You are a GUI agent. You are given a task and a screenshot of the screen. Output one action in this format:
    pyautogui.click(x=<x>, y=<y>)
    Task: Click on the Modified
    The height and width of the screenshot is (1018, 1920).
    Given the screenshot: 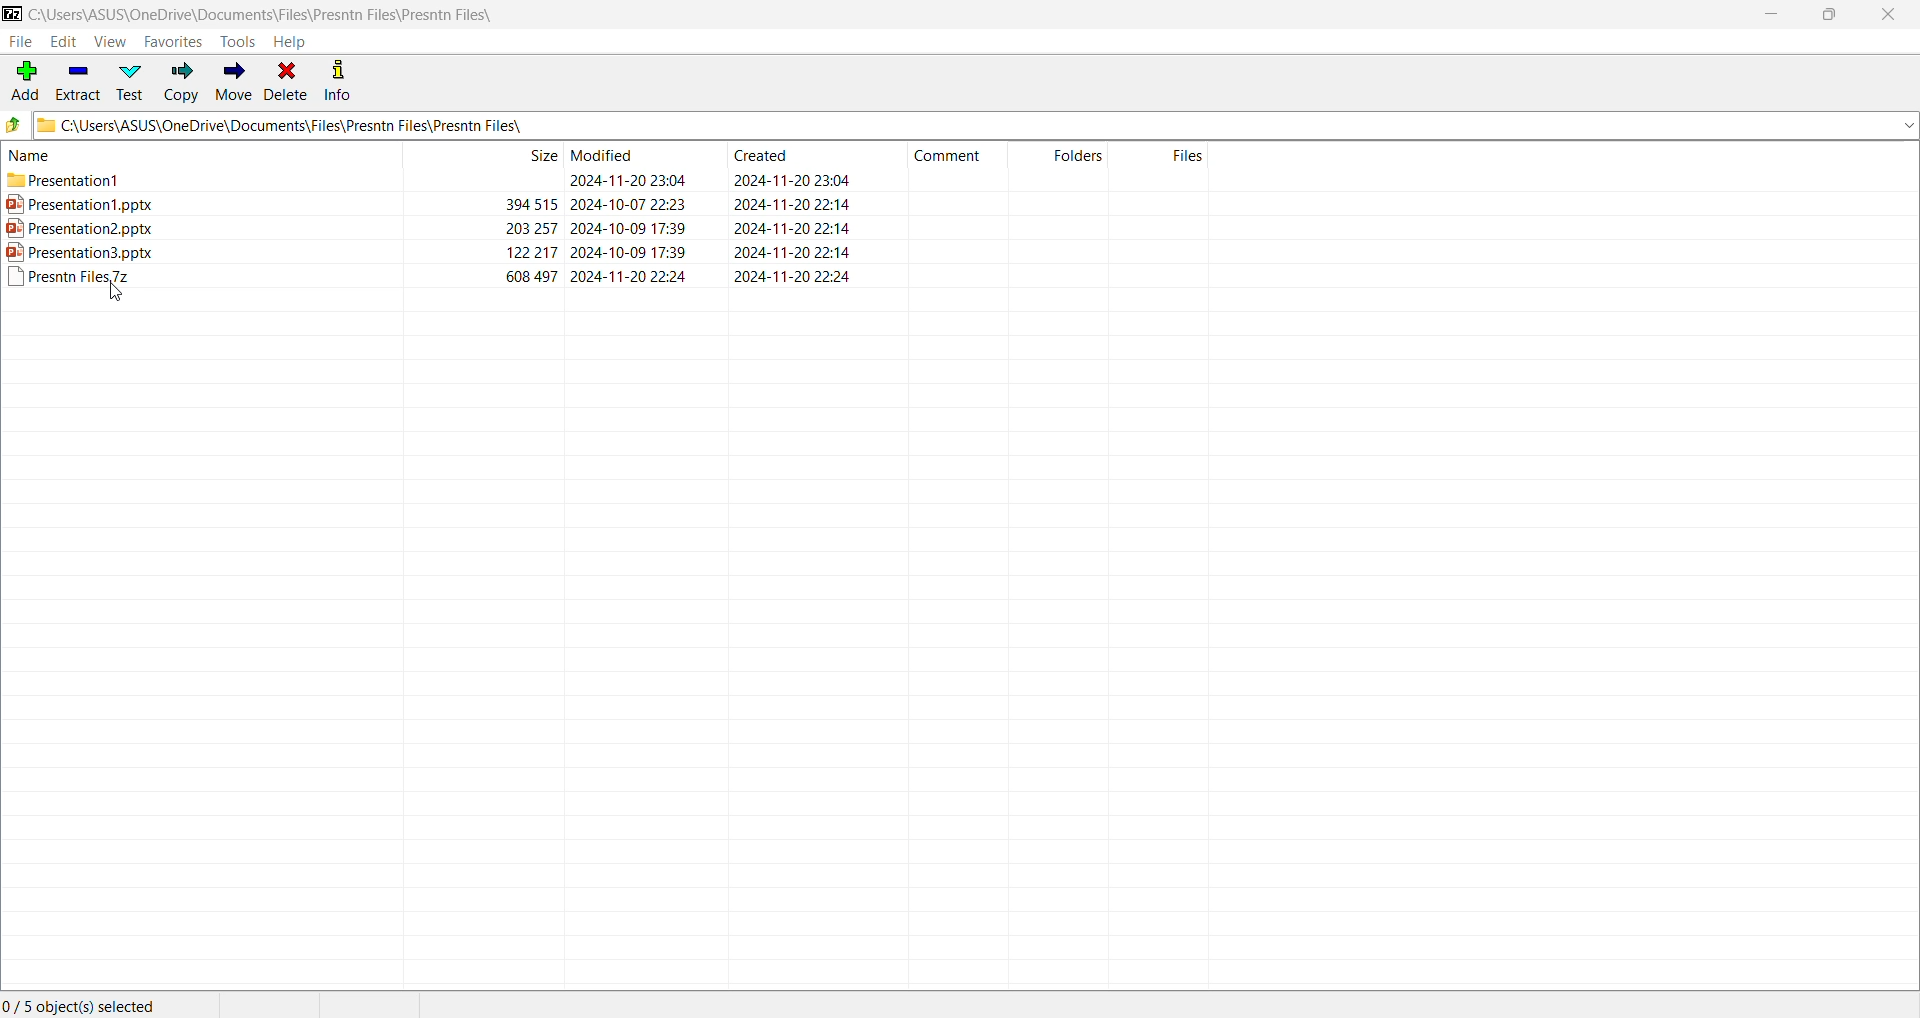 What is the action you would take?
    pyautogui.click(x=609, y=153)
    